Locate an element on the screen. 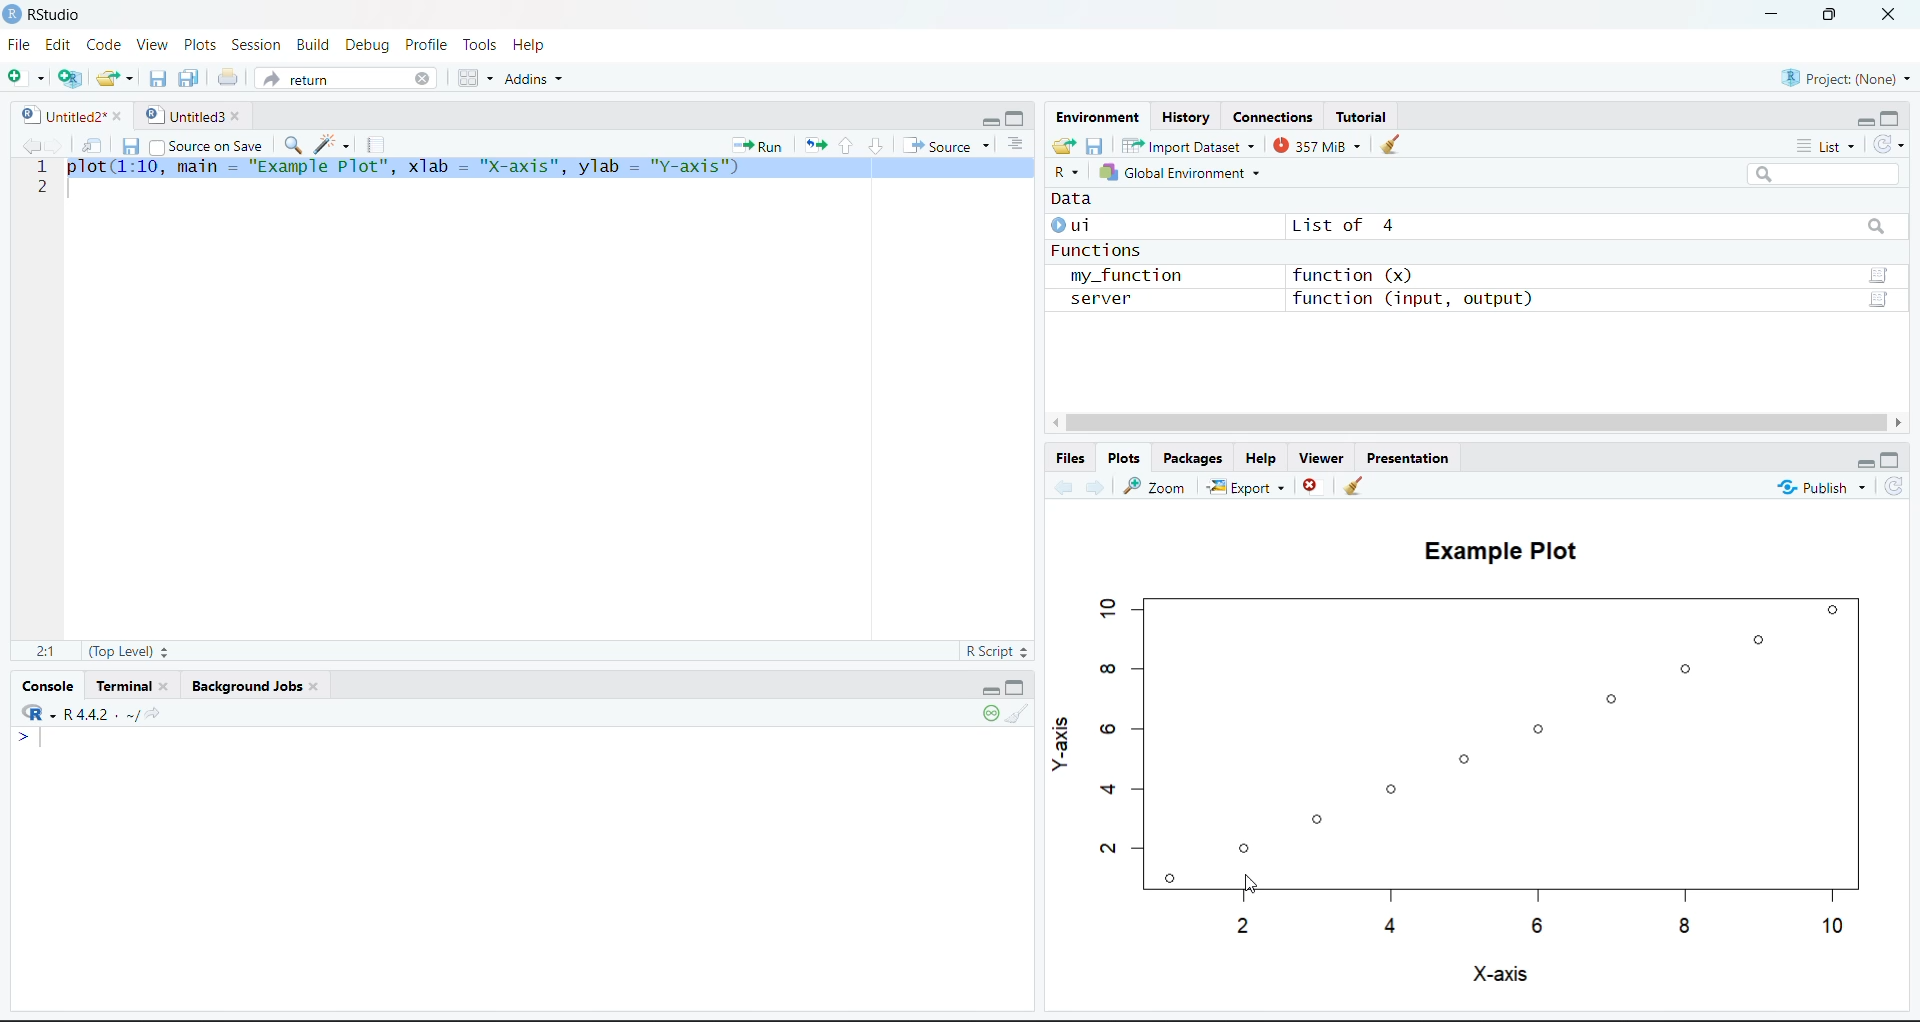 This screenshot has width=1920, height=1022. Minimize is located at coordinates (987, 688).